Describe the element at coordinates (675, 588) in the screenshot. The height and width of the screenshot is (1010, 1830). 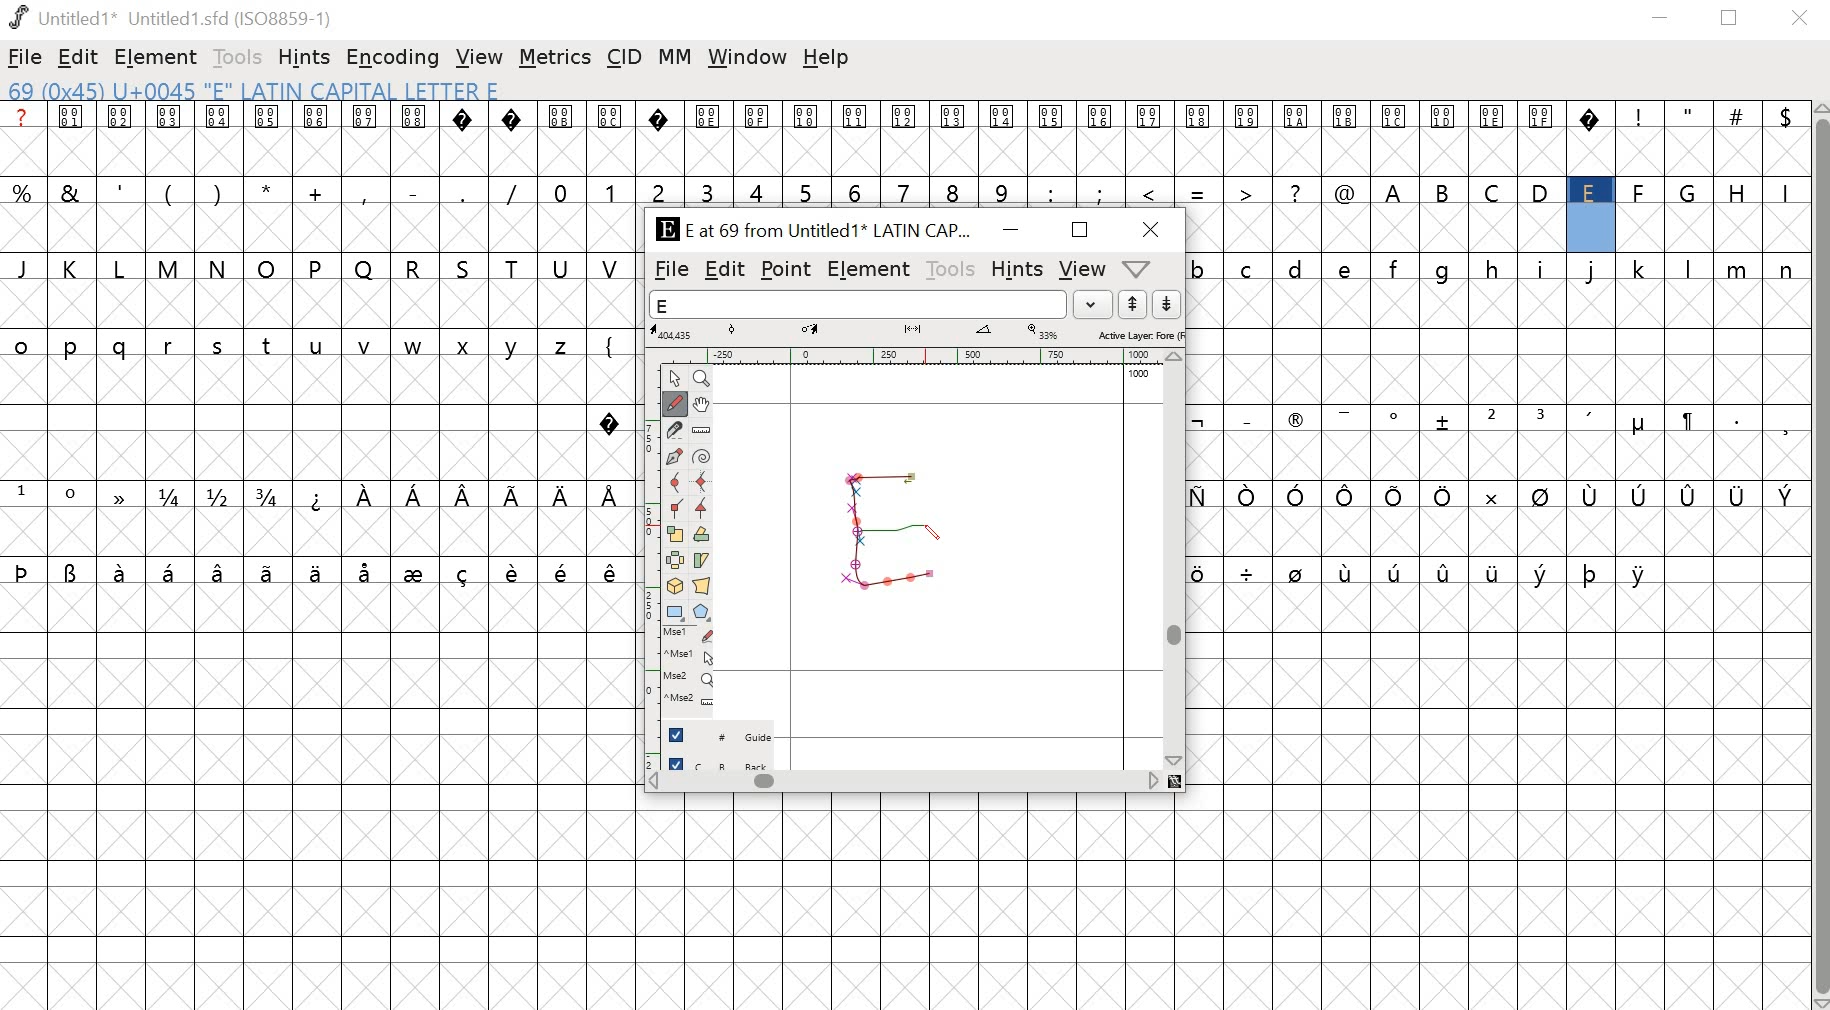
I see `3D rotate` at that location.